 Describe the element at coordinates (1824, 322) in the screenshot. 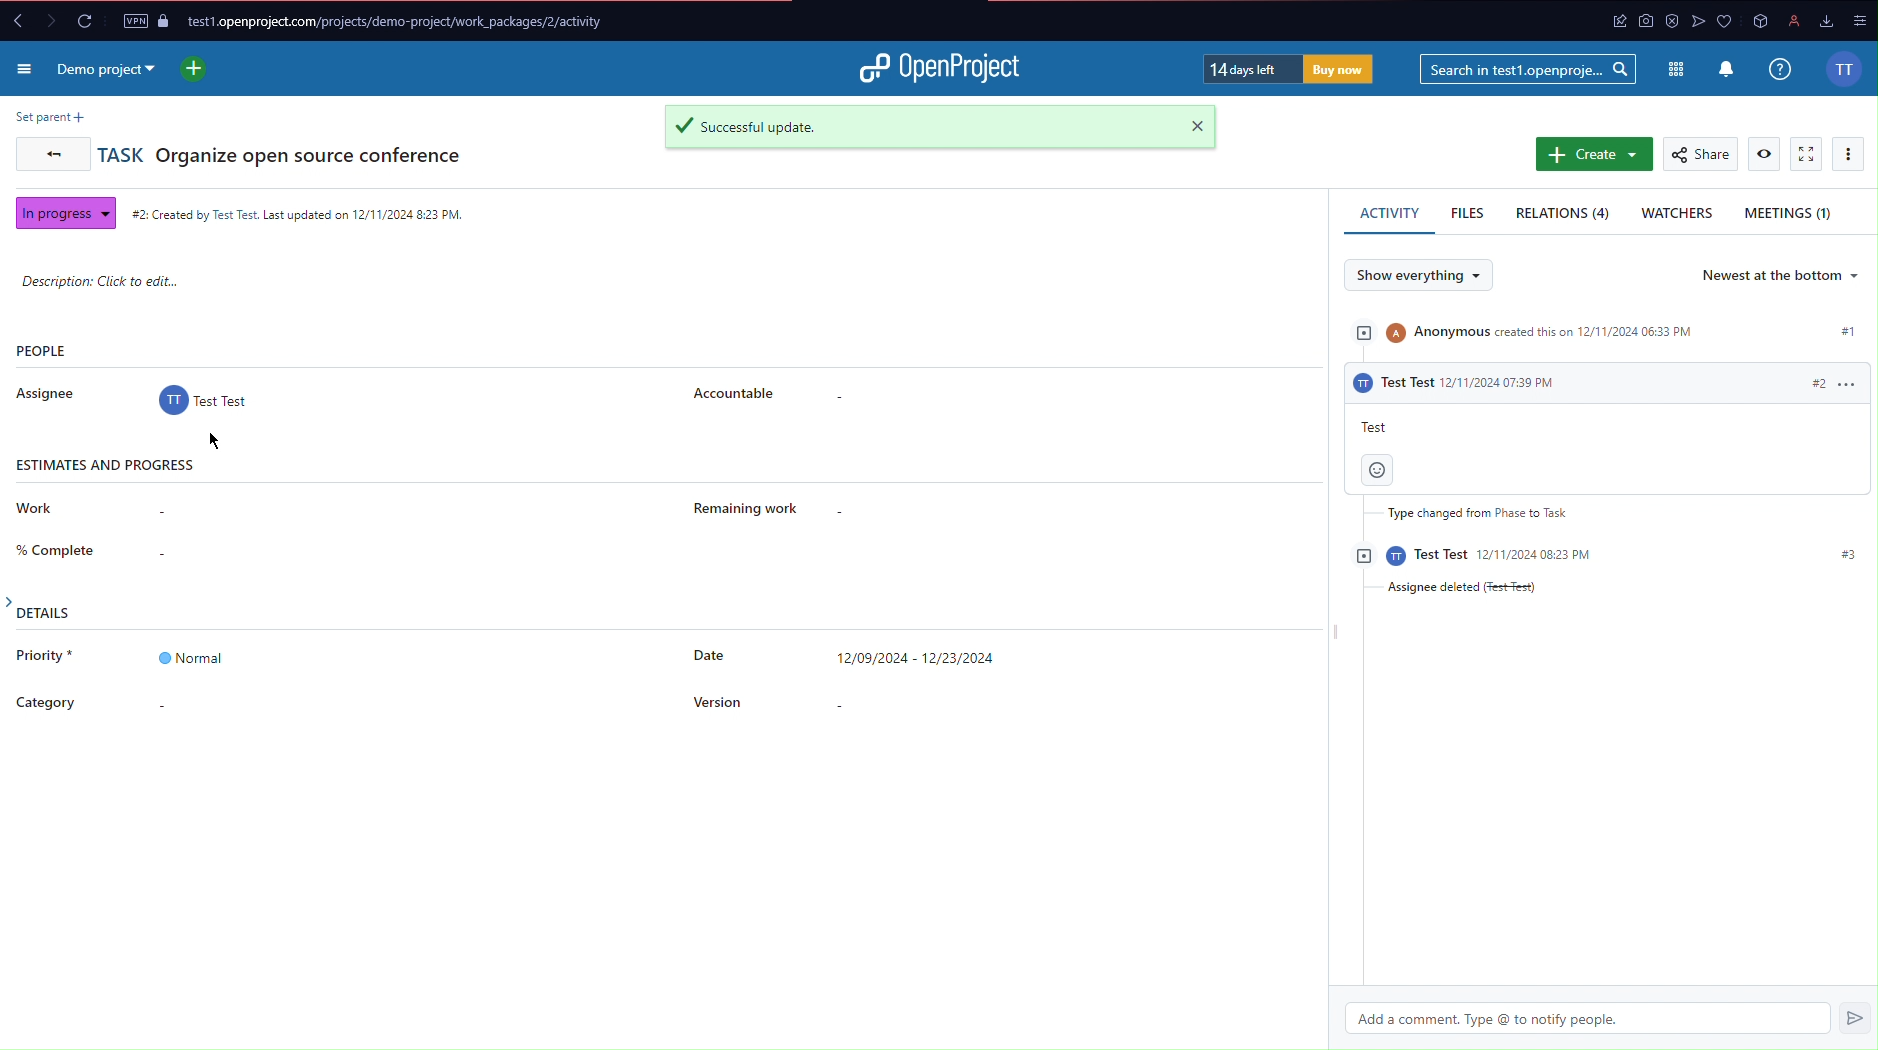

I see `#1` at that location.